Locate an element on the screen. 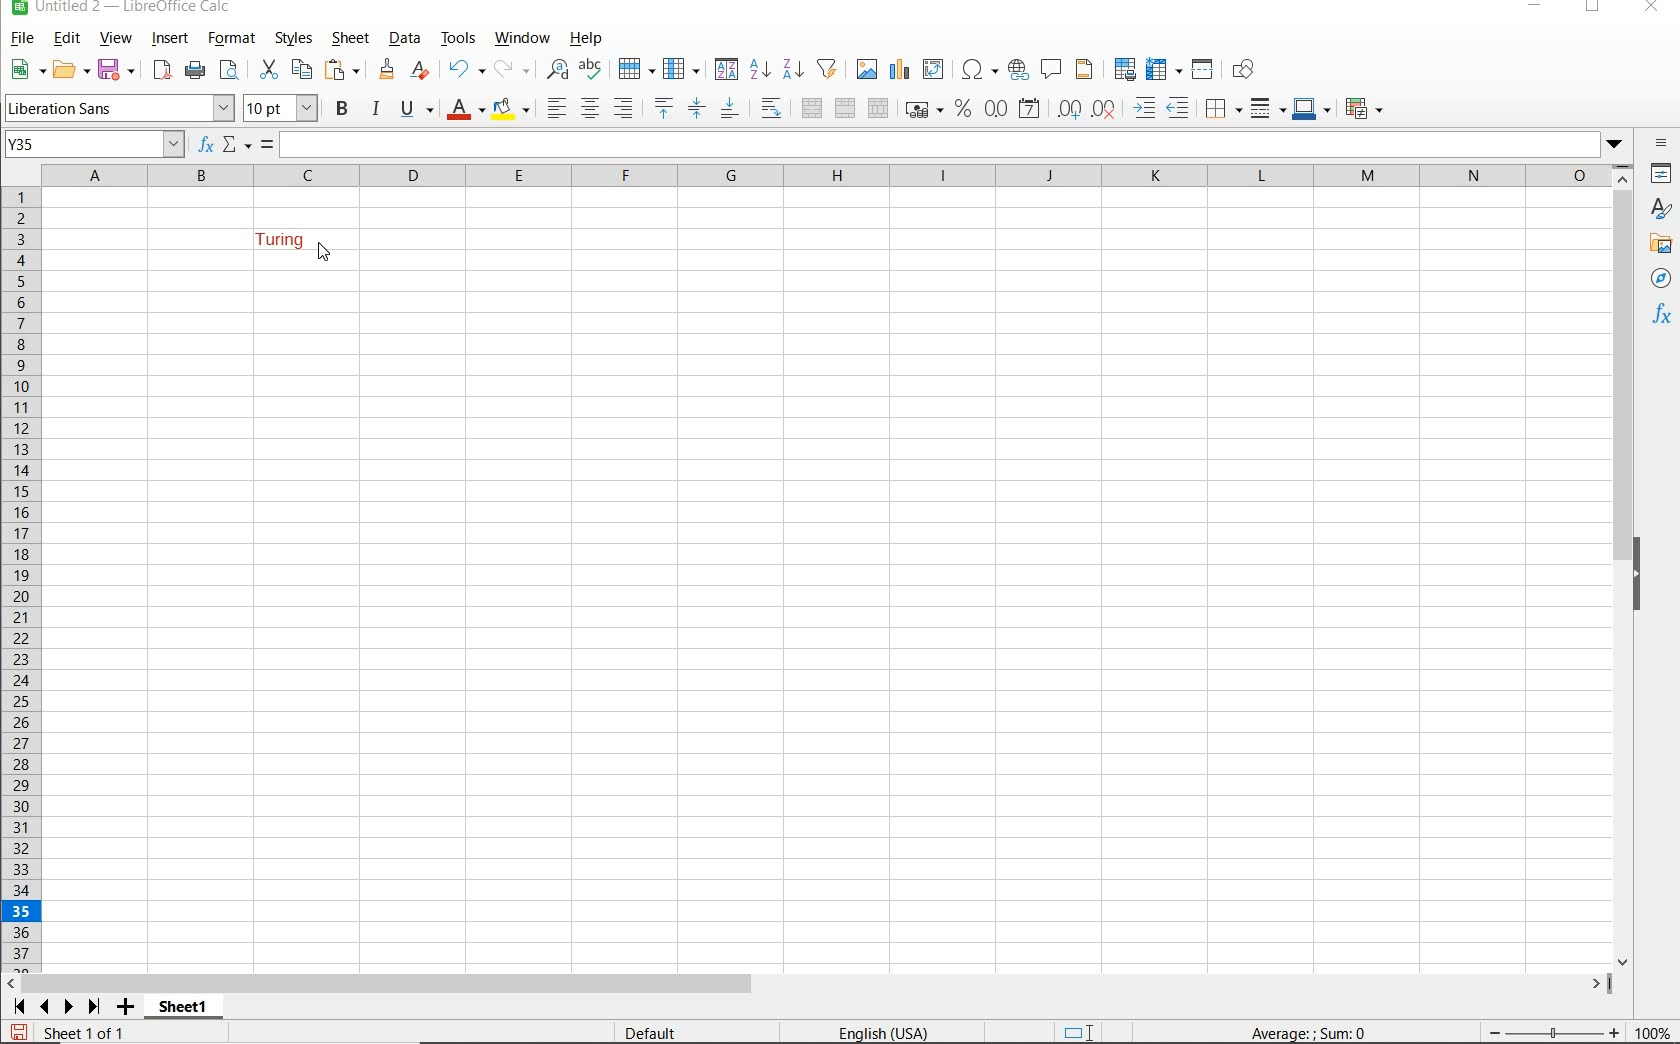 This screenshot has height=1044, width=1680. FILE NAME is located at coordinates (121, 10).